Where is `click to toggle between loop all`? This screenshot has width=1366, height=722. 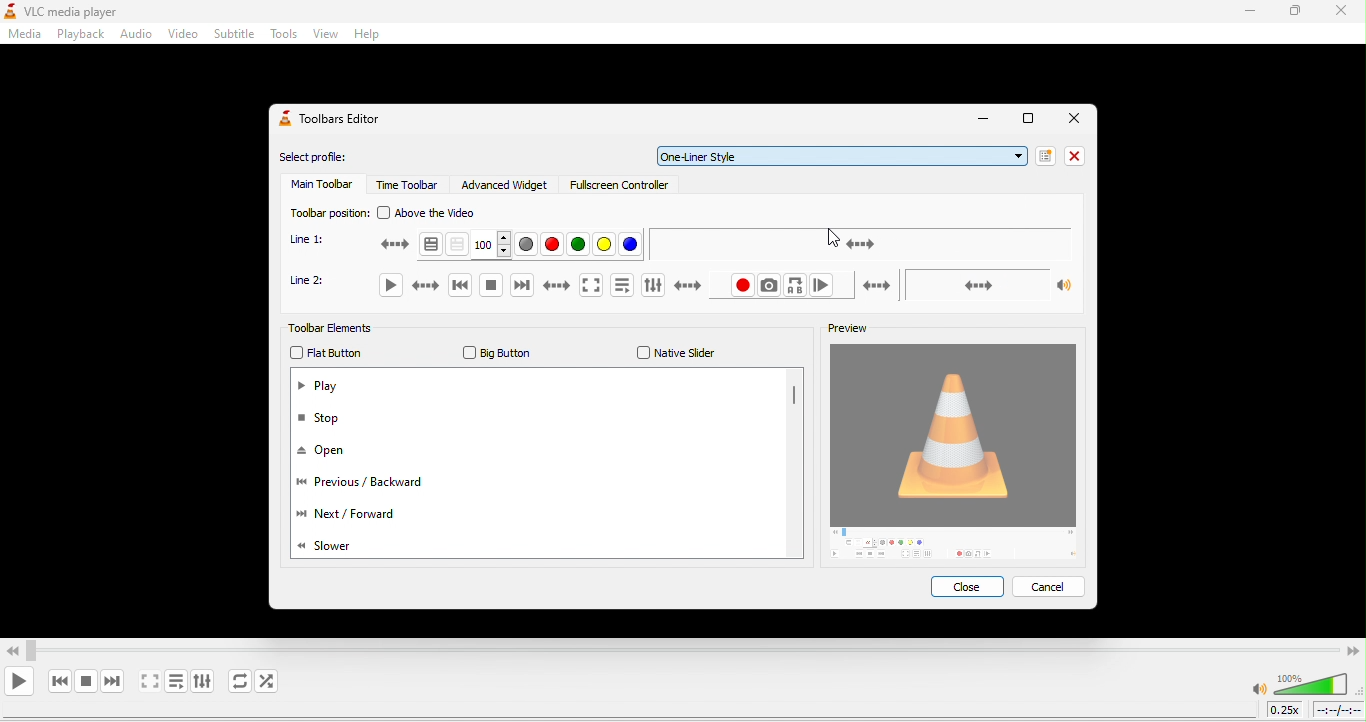 click to toggle between loop all is located at coordinates (236, 682).